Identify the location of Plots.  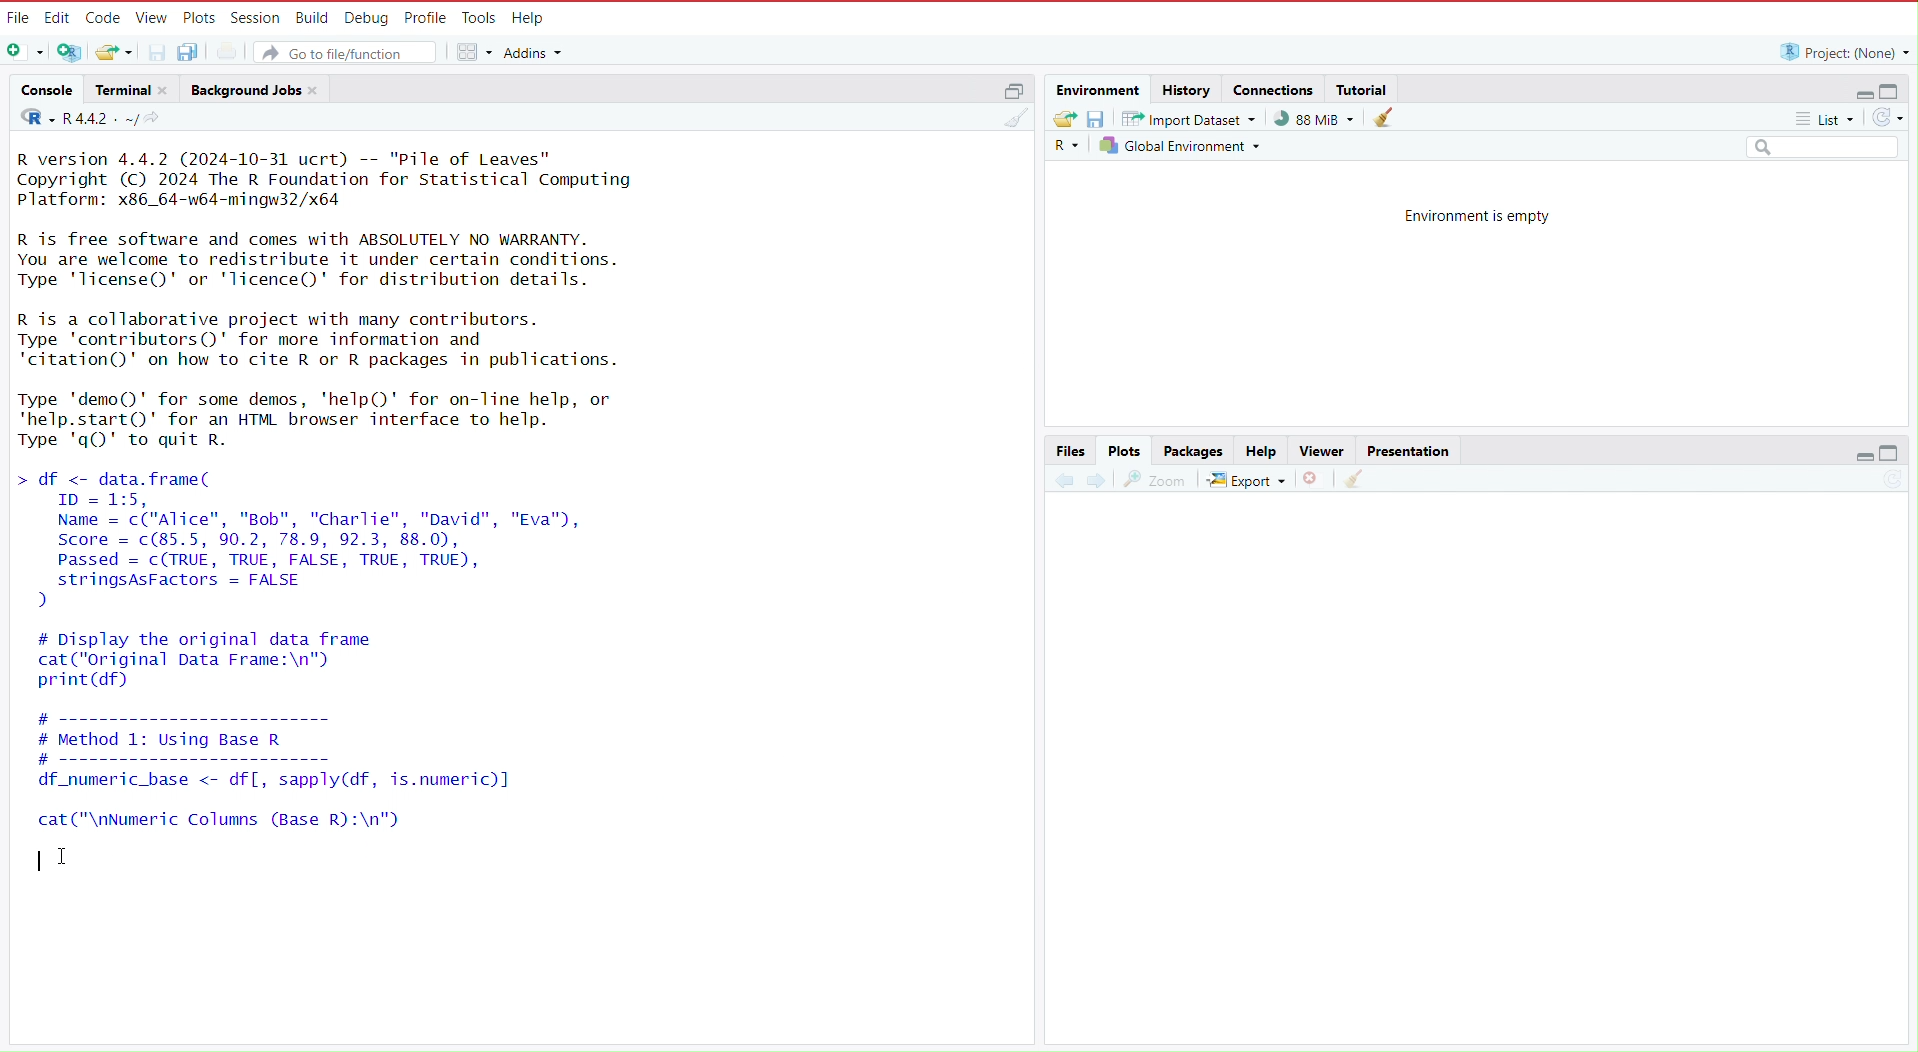
(1122, 452).